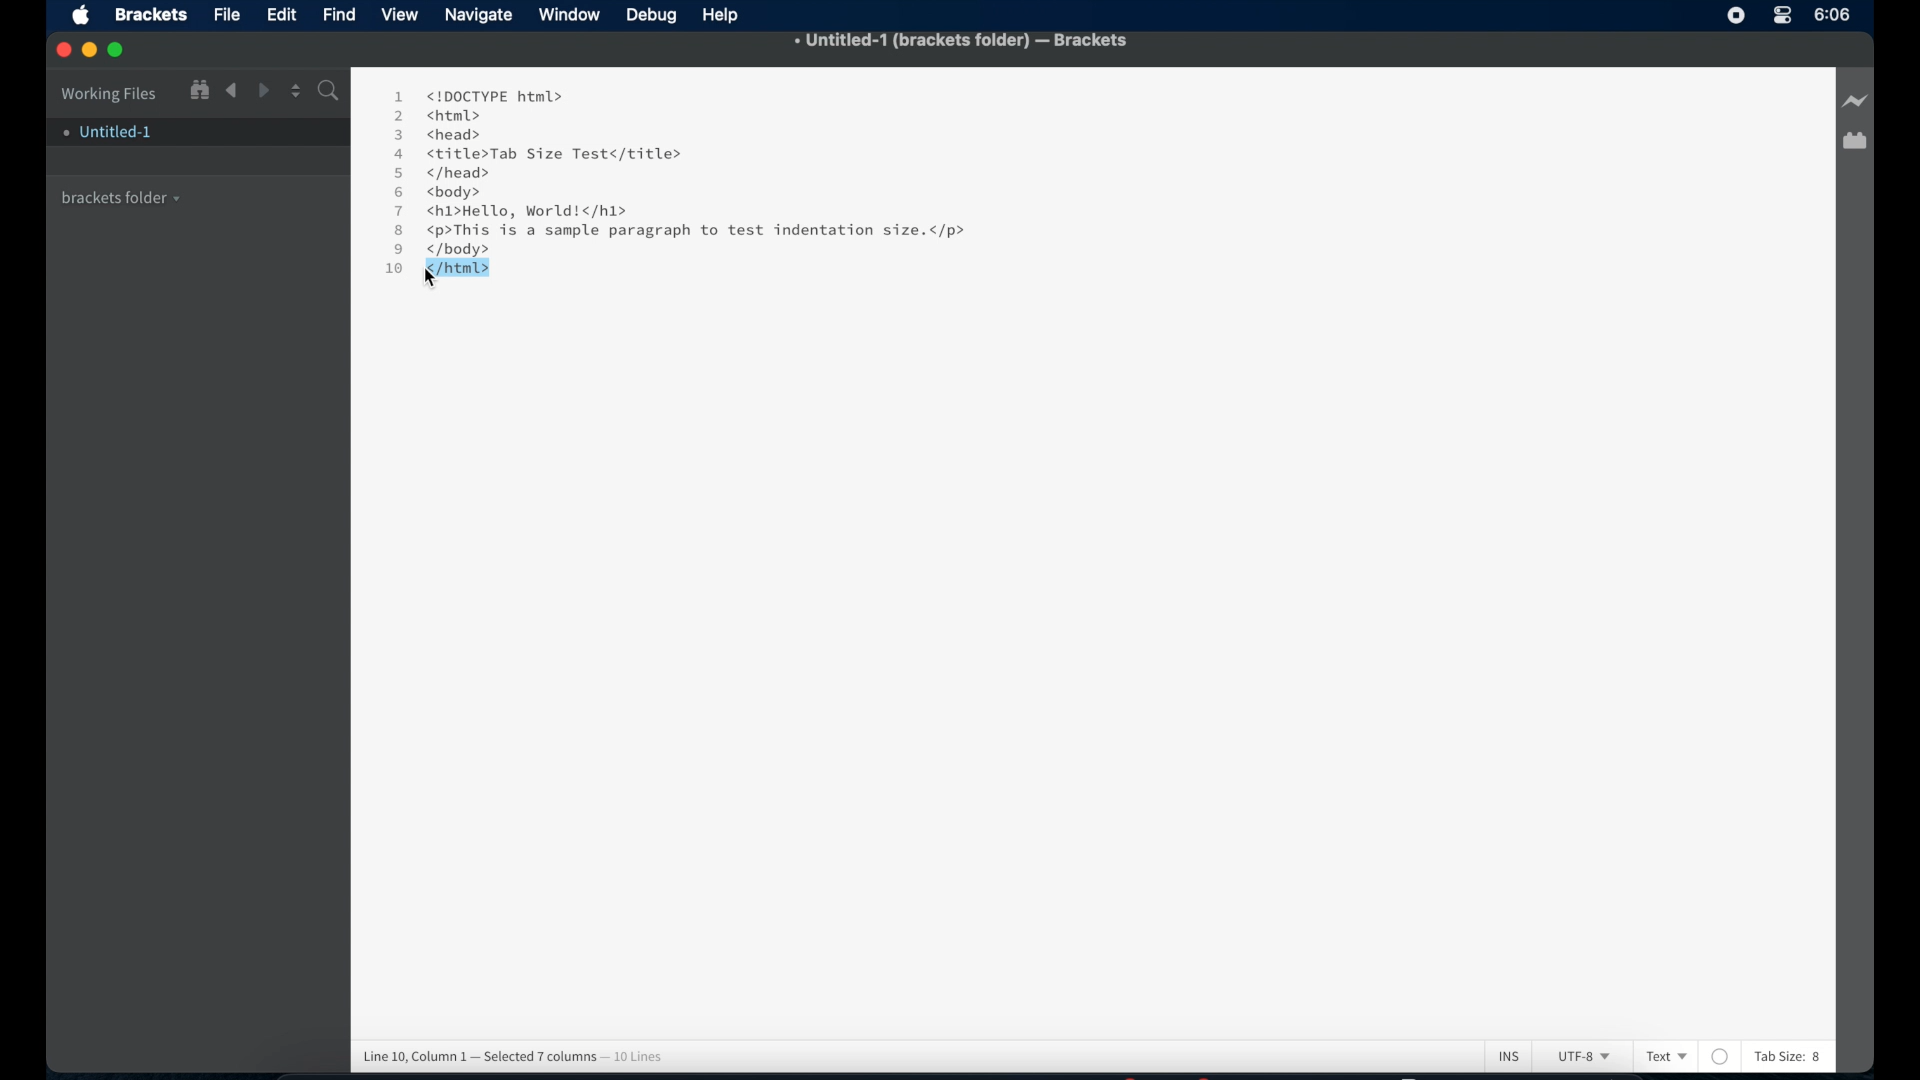 This screenshot has width=1920, height=1080. Describe the element at coordinates (265, 90) in the screenshot. I see `Right` at that location.